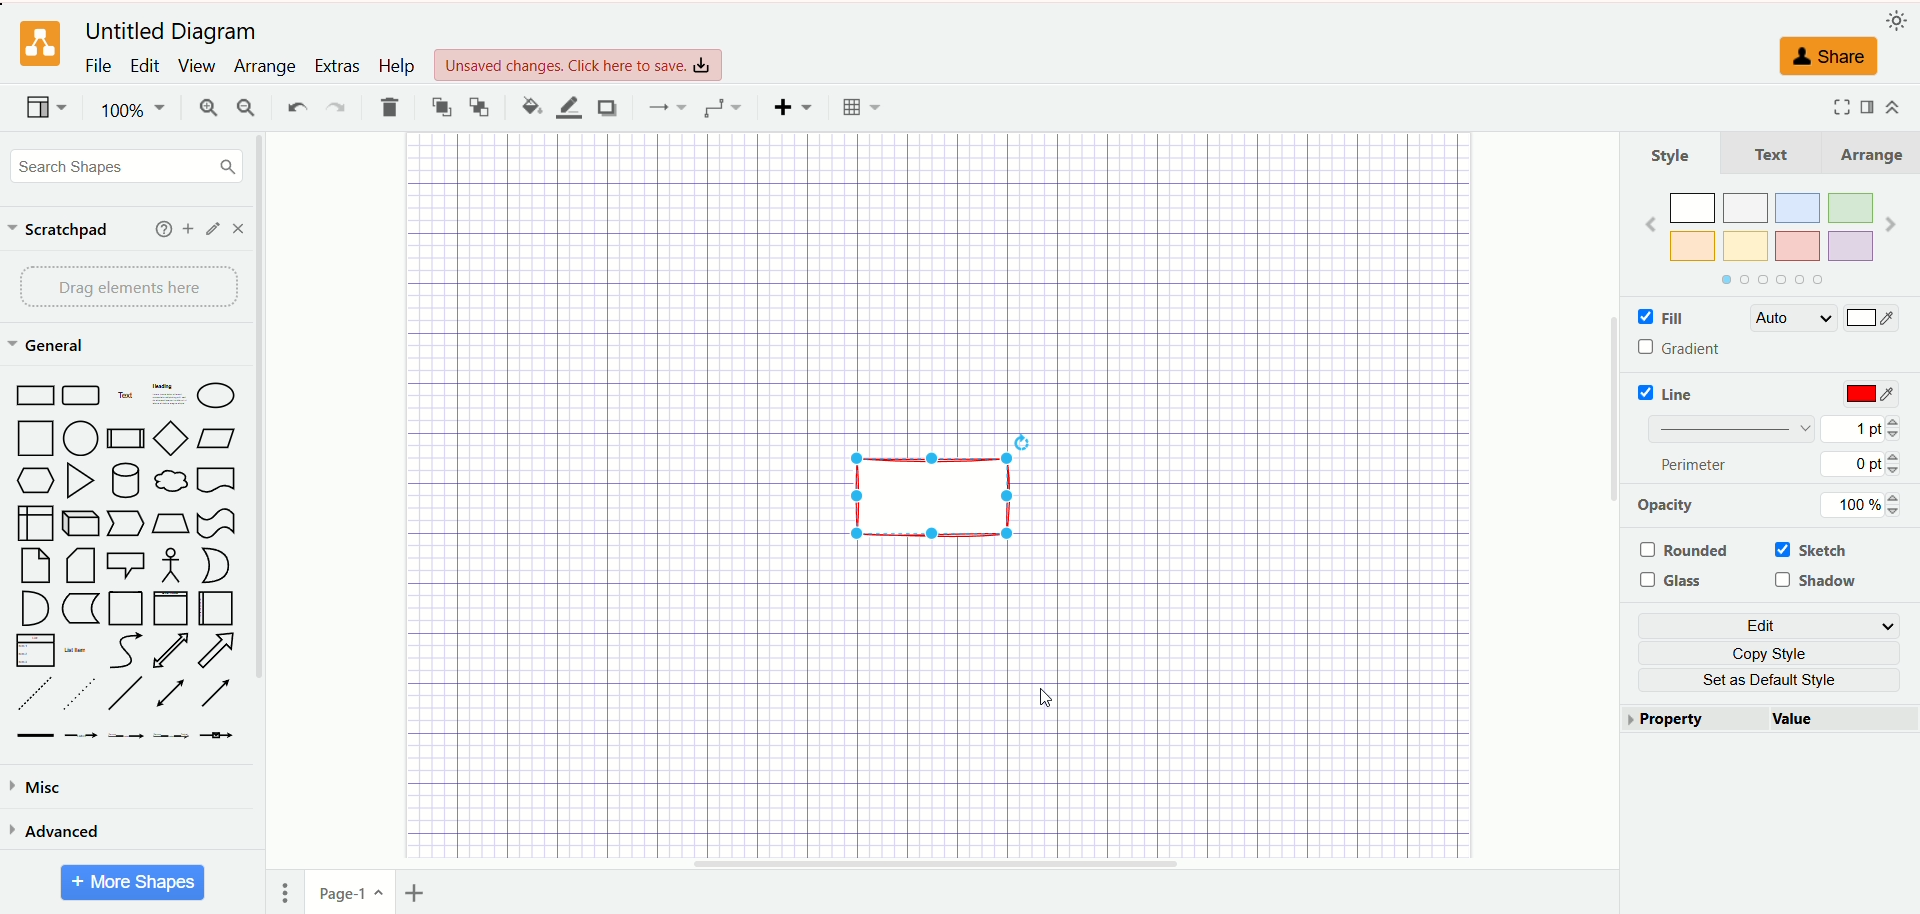  What do you see at coordinates (1876, 155) in the screenshot?
I see `arrange` at bounding box center [1876, 155].